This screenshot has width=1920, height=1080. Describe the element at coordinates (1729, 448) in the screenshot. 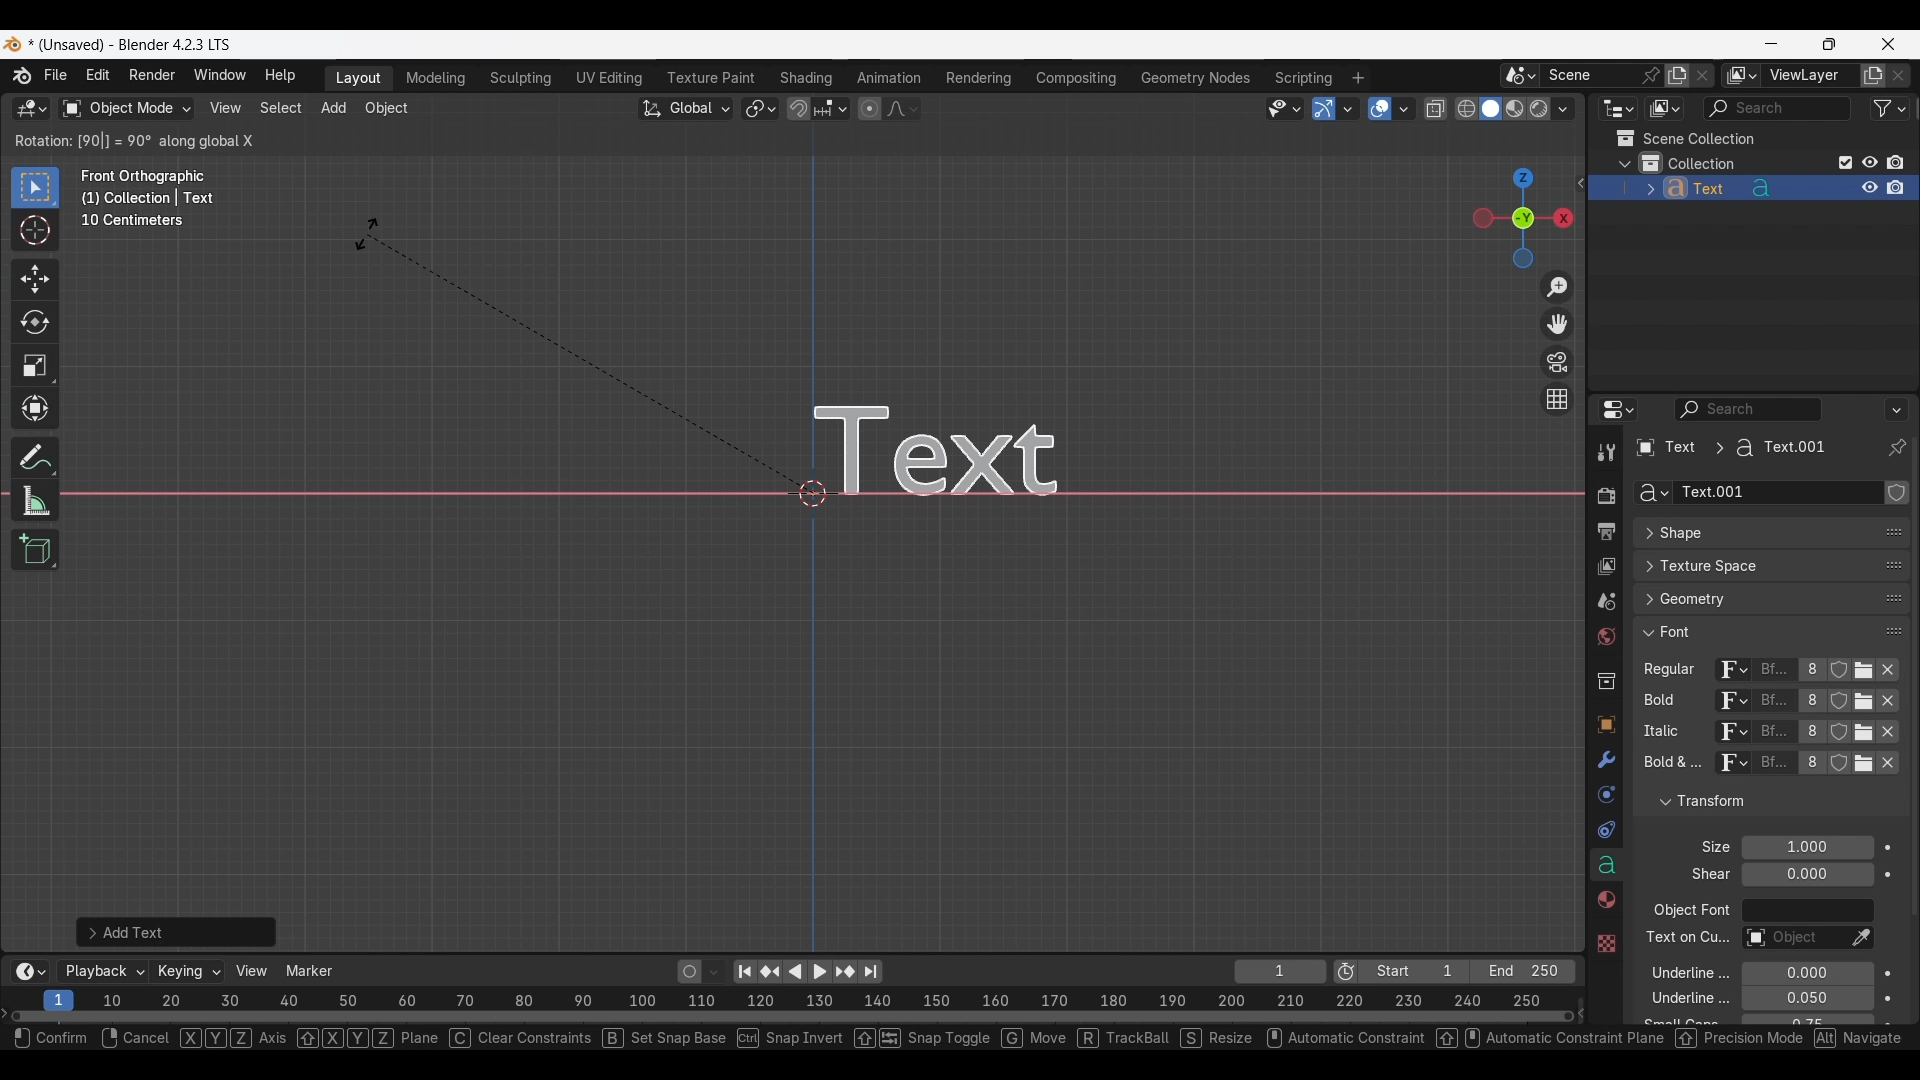

I see `Pathway of current panel changed` at that location.